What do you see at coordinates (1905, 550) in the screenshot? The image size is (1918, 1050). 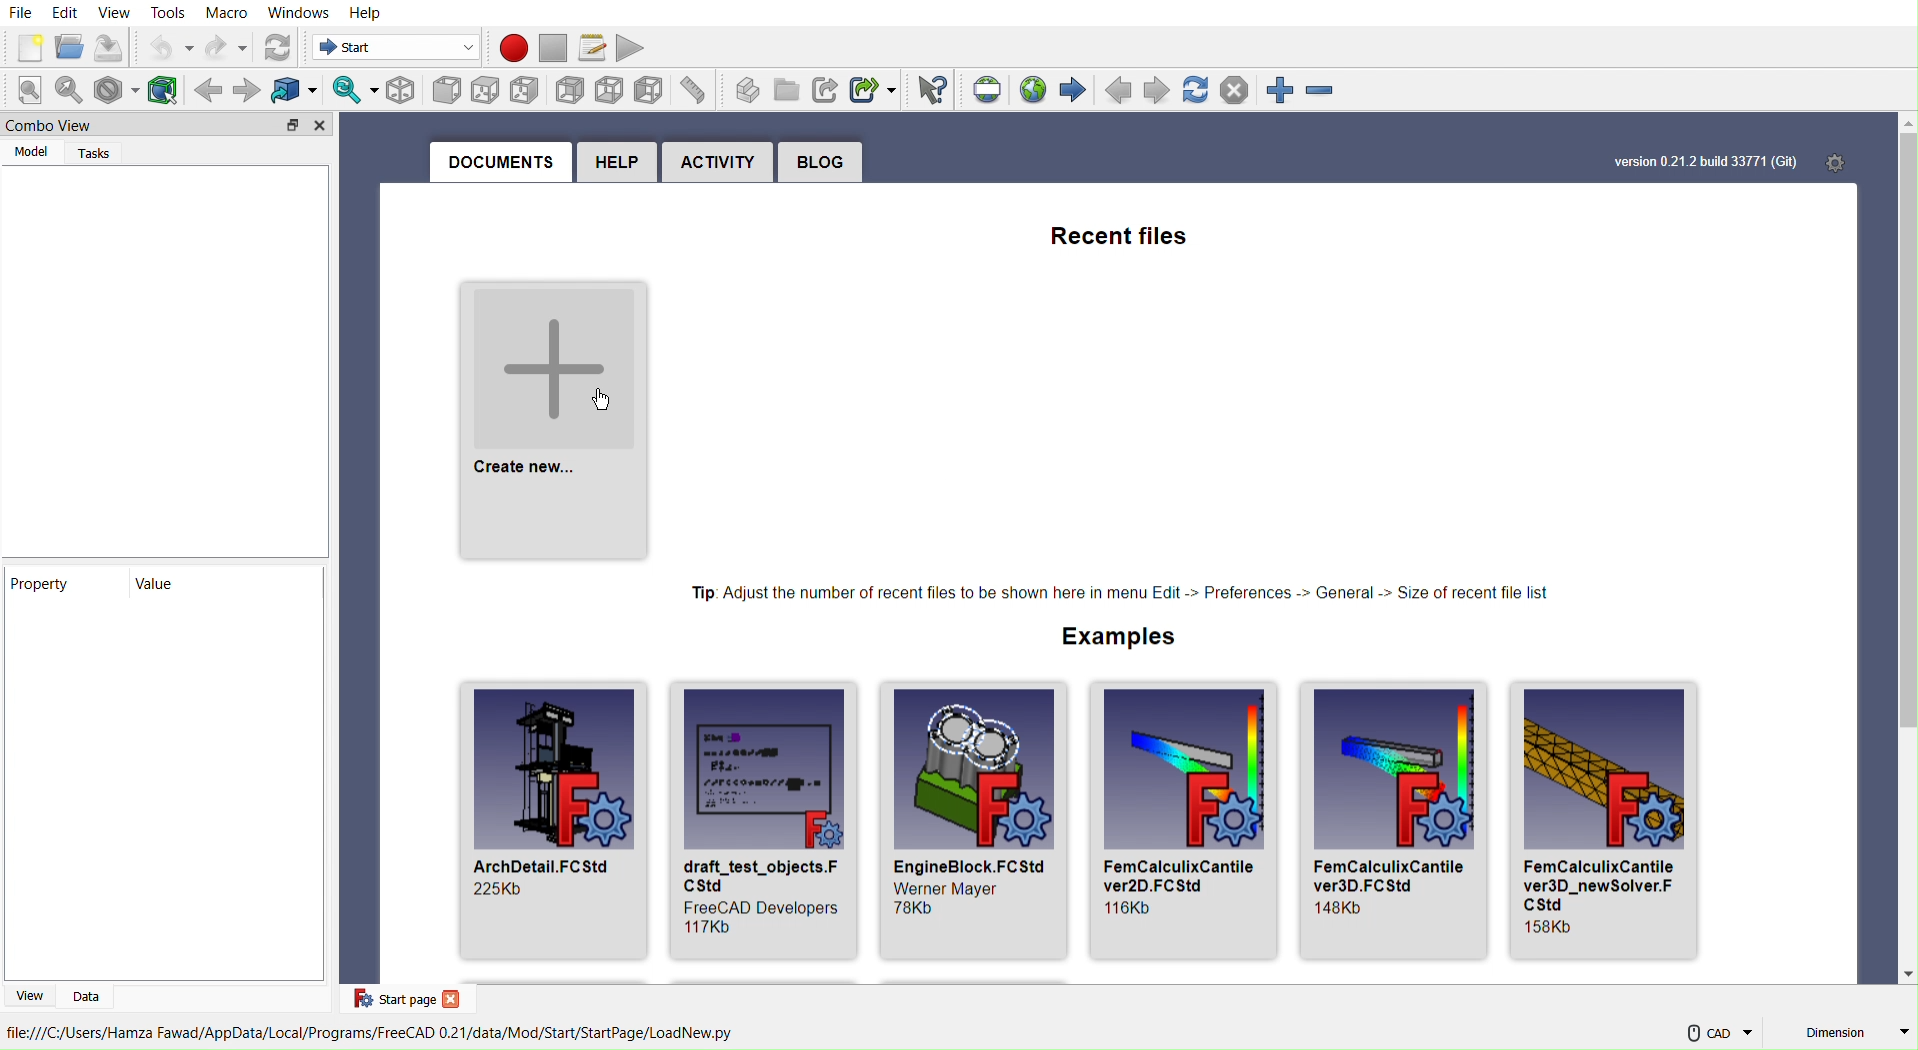 I see `Scrollbar` at bounding box center [1905, 550].